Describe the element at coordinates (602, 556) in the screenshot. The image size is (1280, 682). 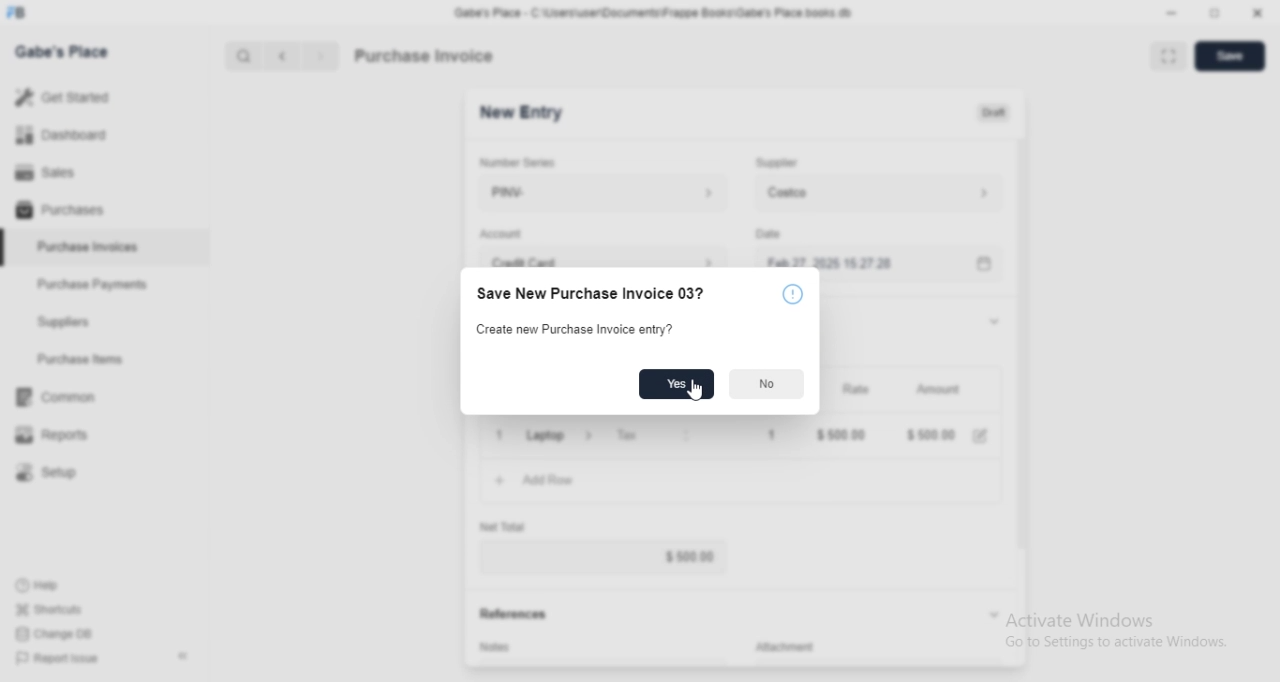
I see `$ 500.00` at that location.